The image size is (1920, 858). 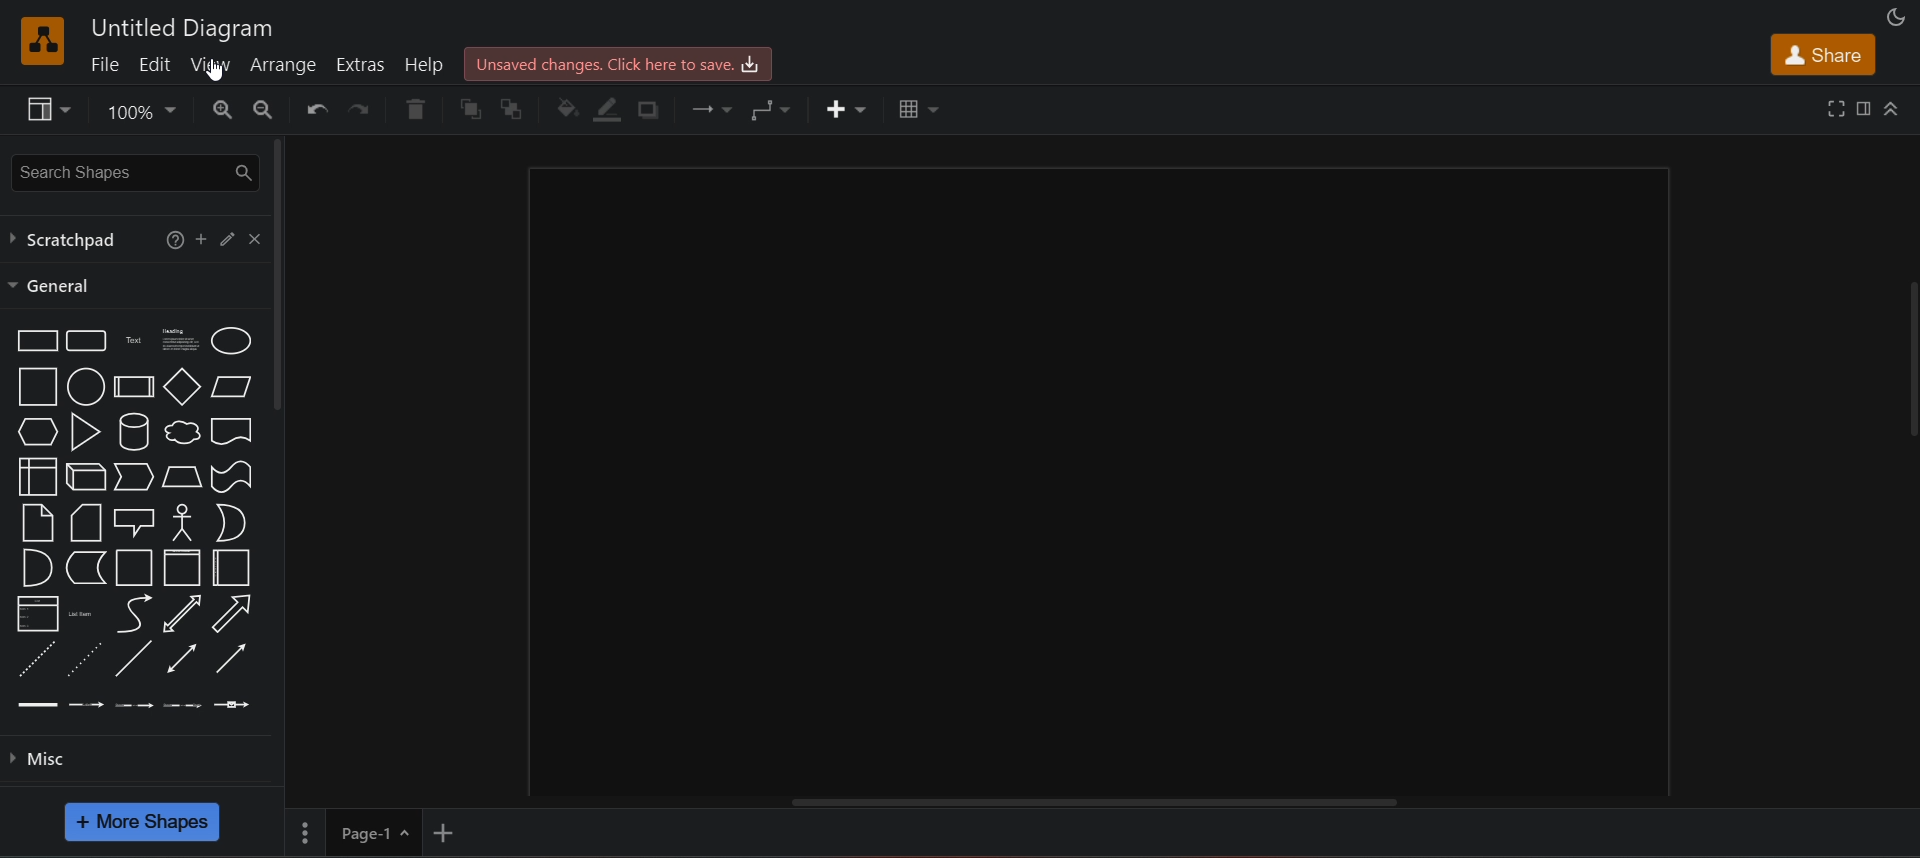 What do you see at coordinates (44, 109) in the screenshot?
I see `view` at bounding box center [44, 109].